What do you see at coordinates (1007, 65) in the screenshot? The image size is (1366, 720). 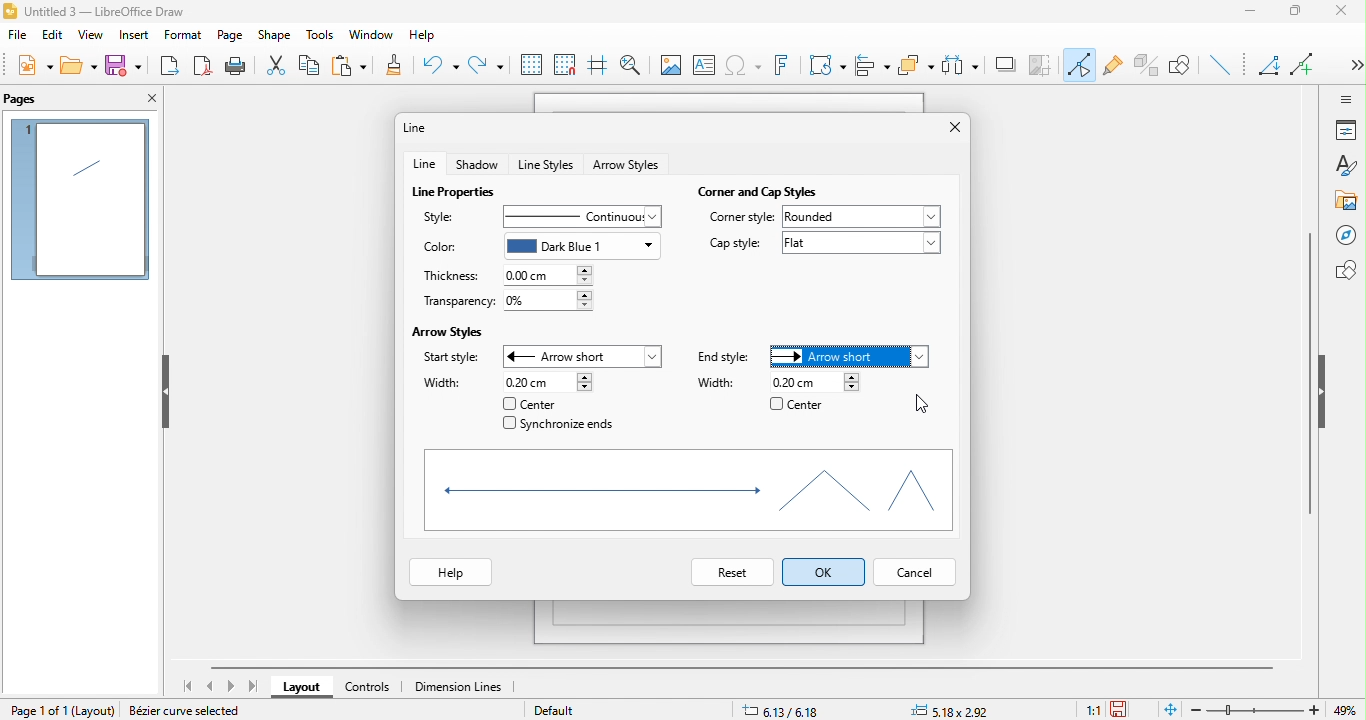 I see `shadow` at bounding box center [1007, 65].